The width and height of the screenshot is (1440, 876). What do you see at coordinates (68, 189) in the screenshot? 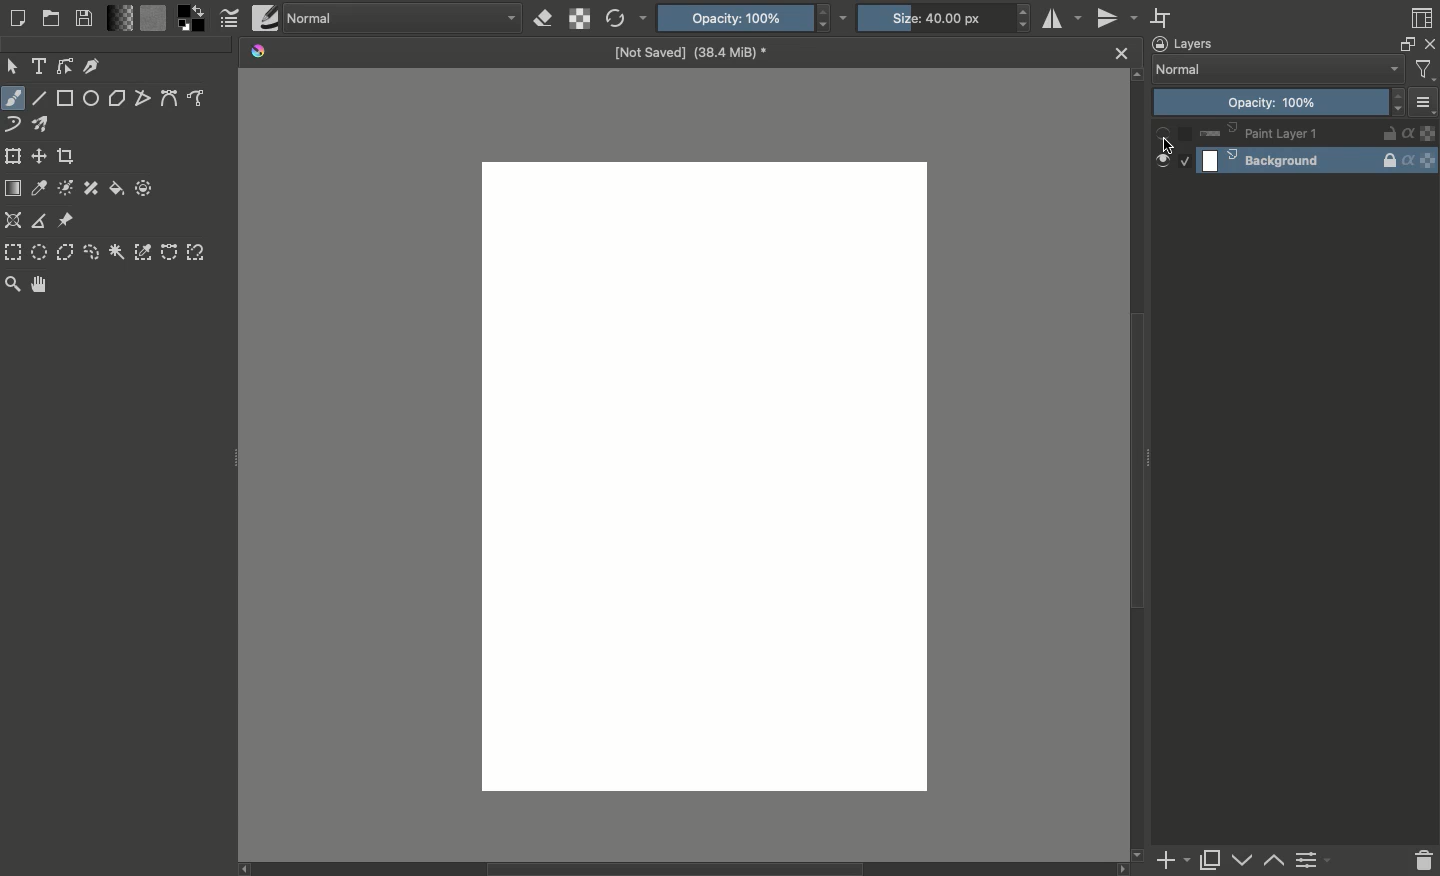
I see `Colorize ` at bounding box center [68, 189].